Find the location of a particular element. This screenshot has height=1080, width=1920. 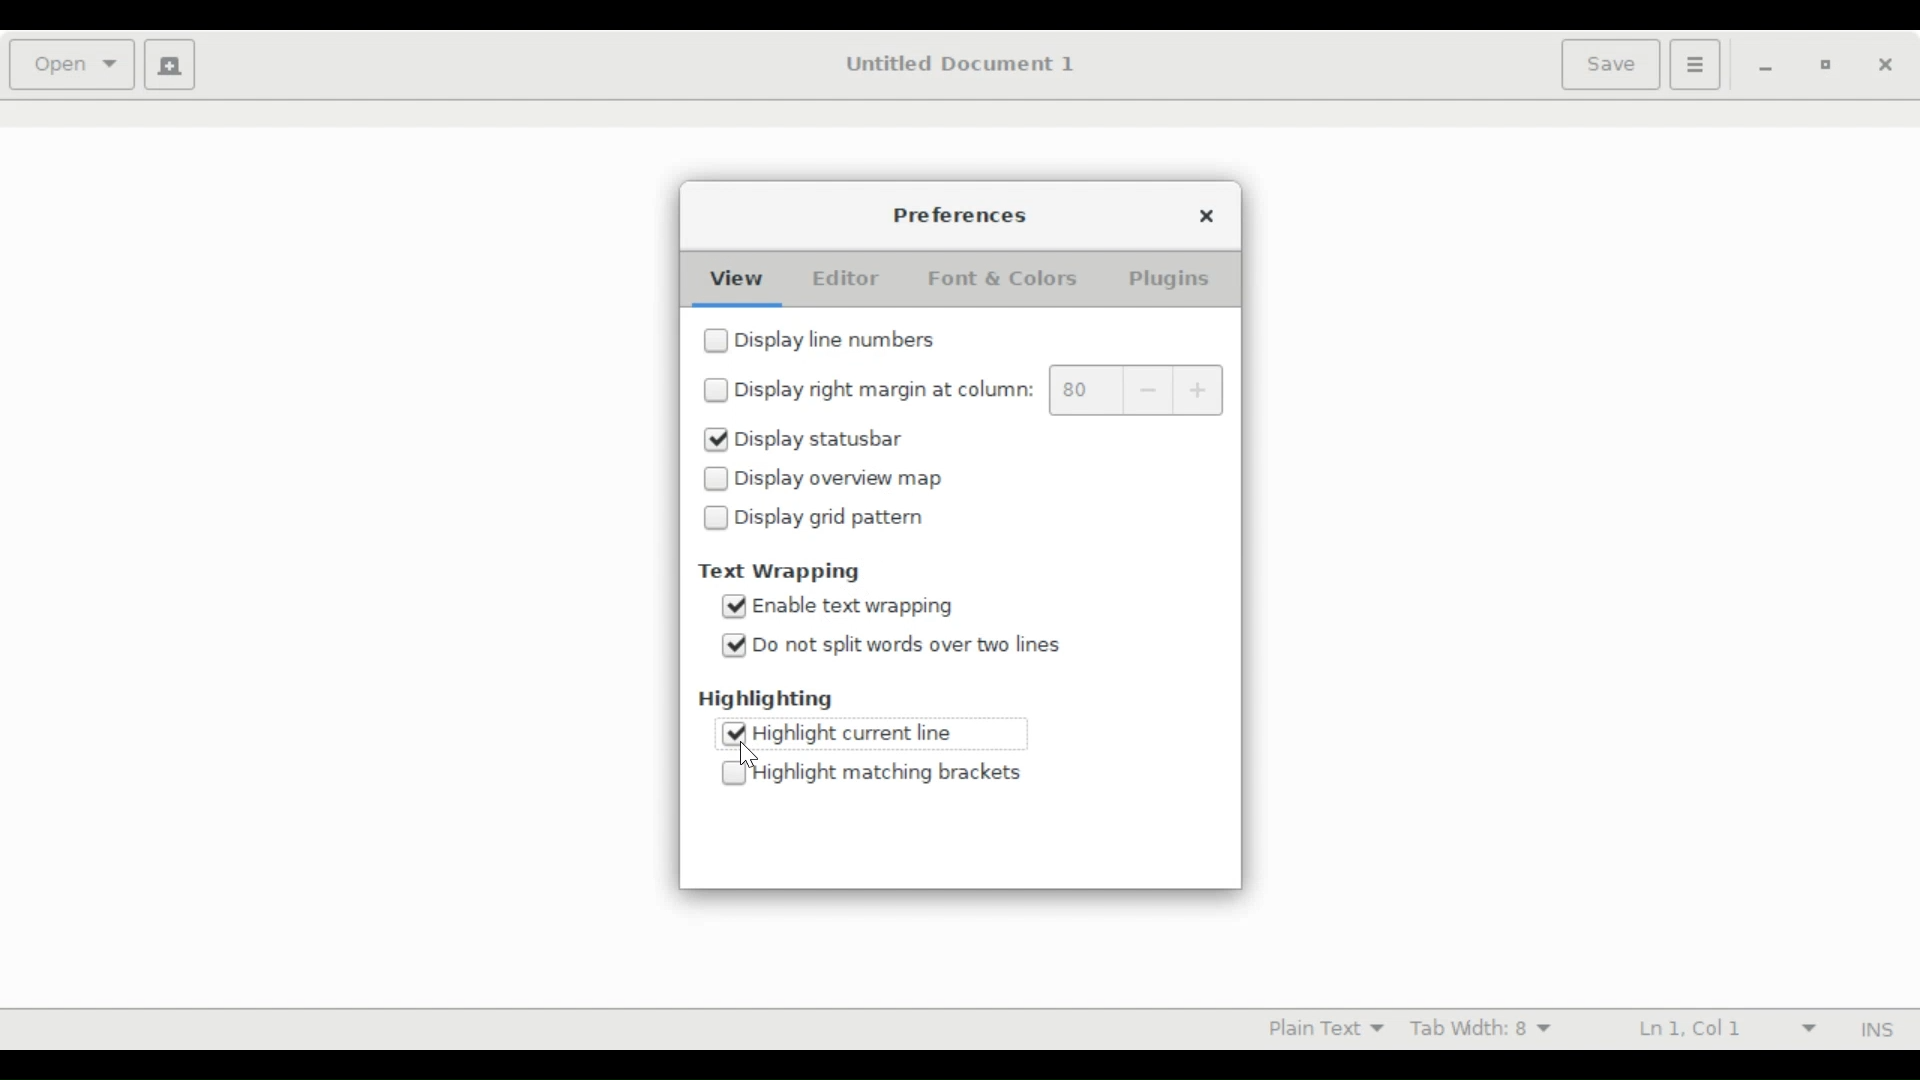

Do not split words over two lines is located at coordinates (908, 644).